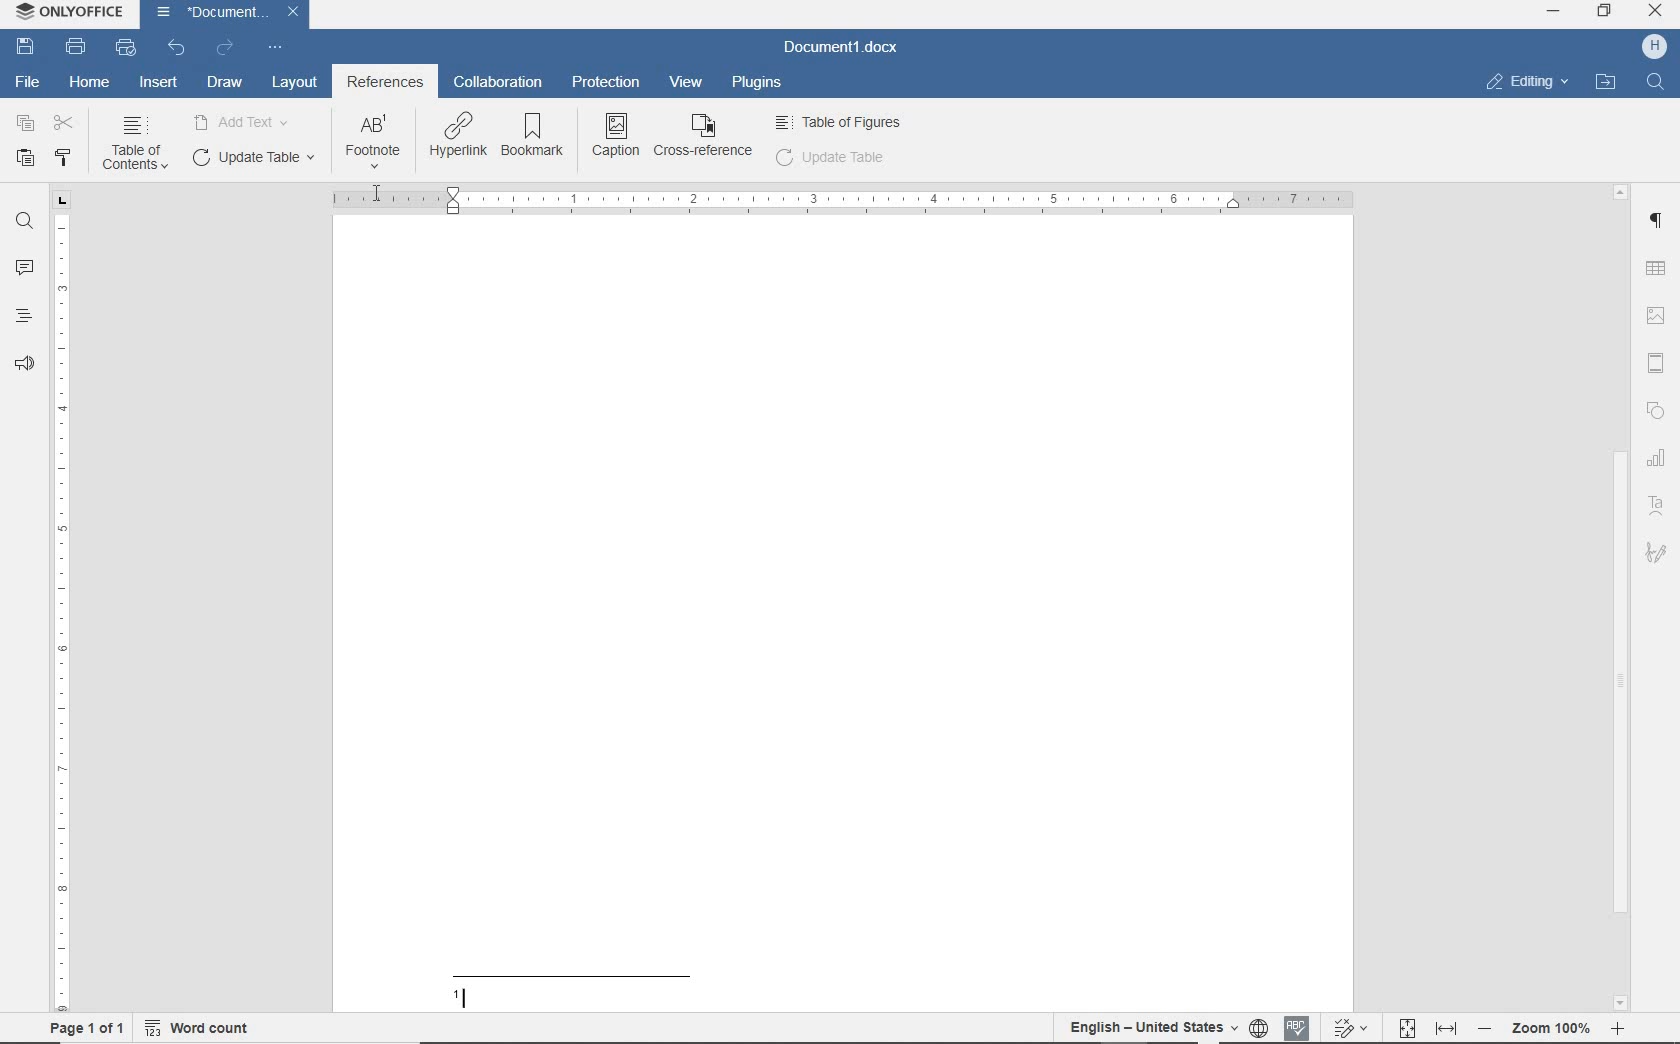  Describe the element at coordinates (1553, 1031) in the screenshot. I see `zoom level` at that location.